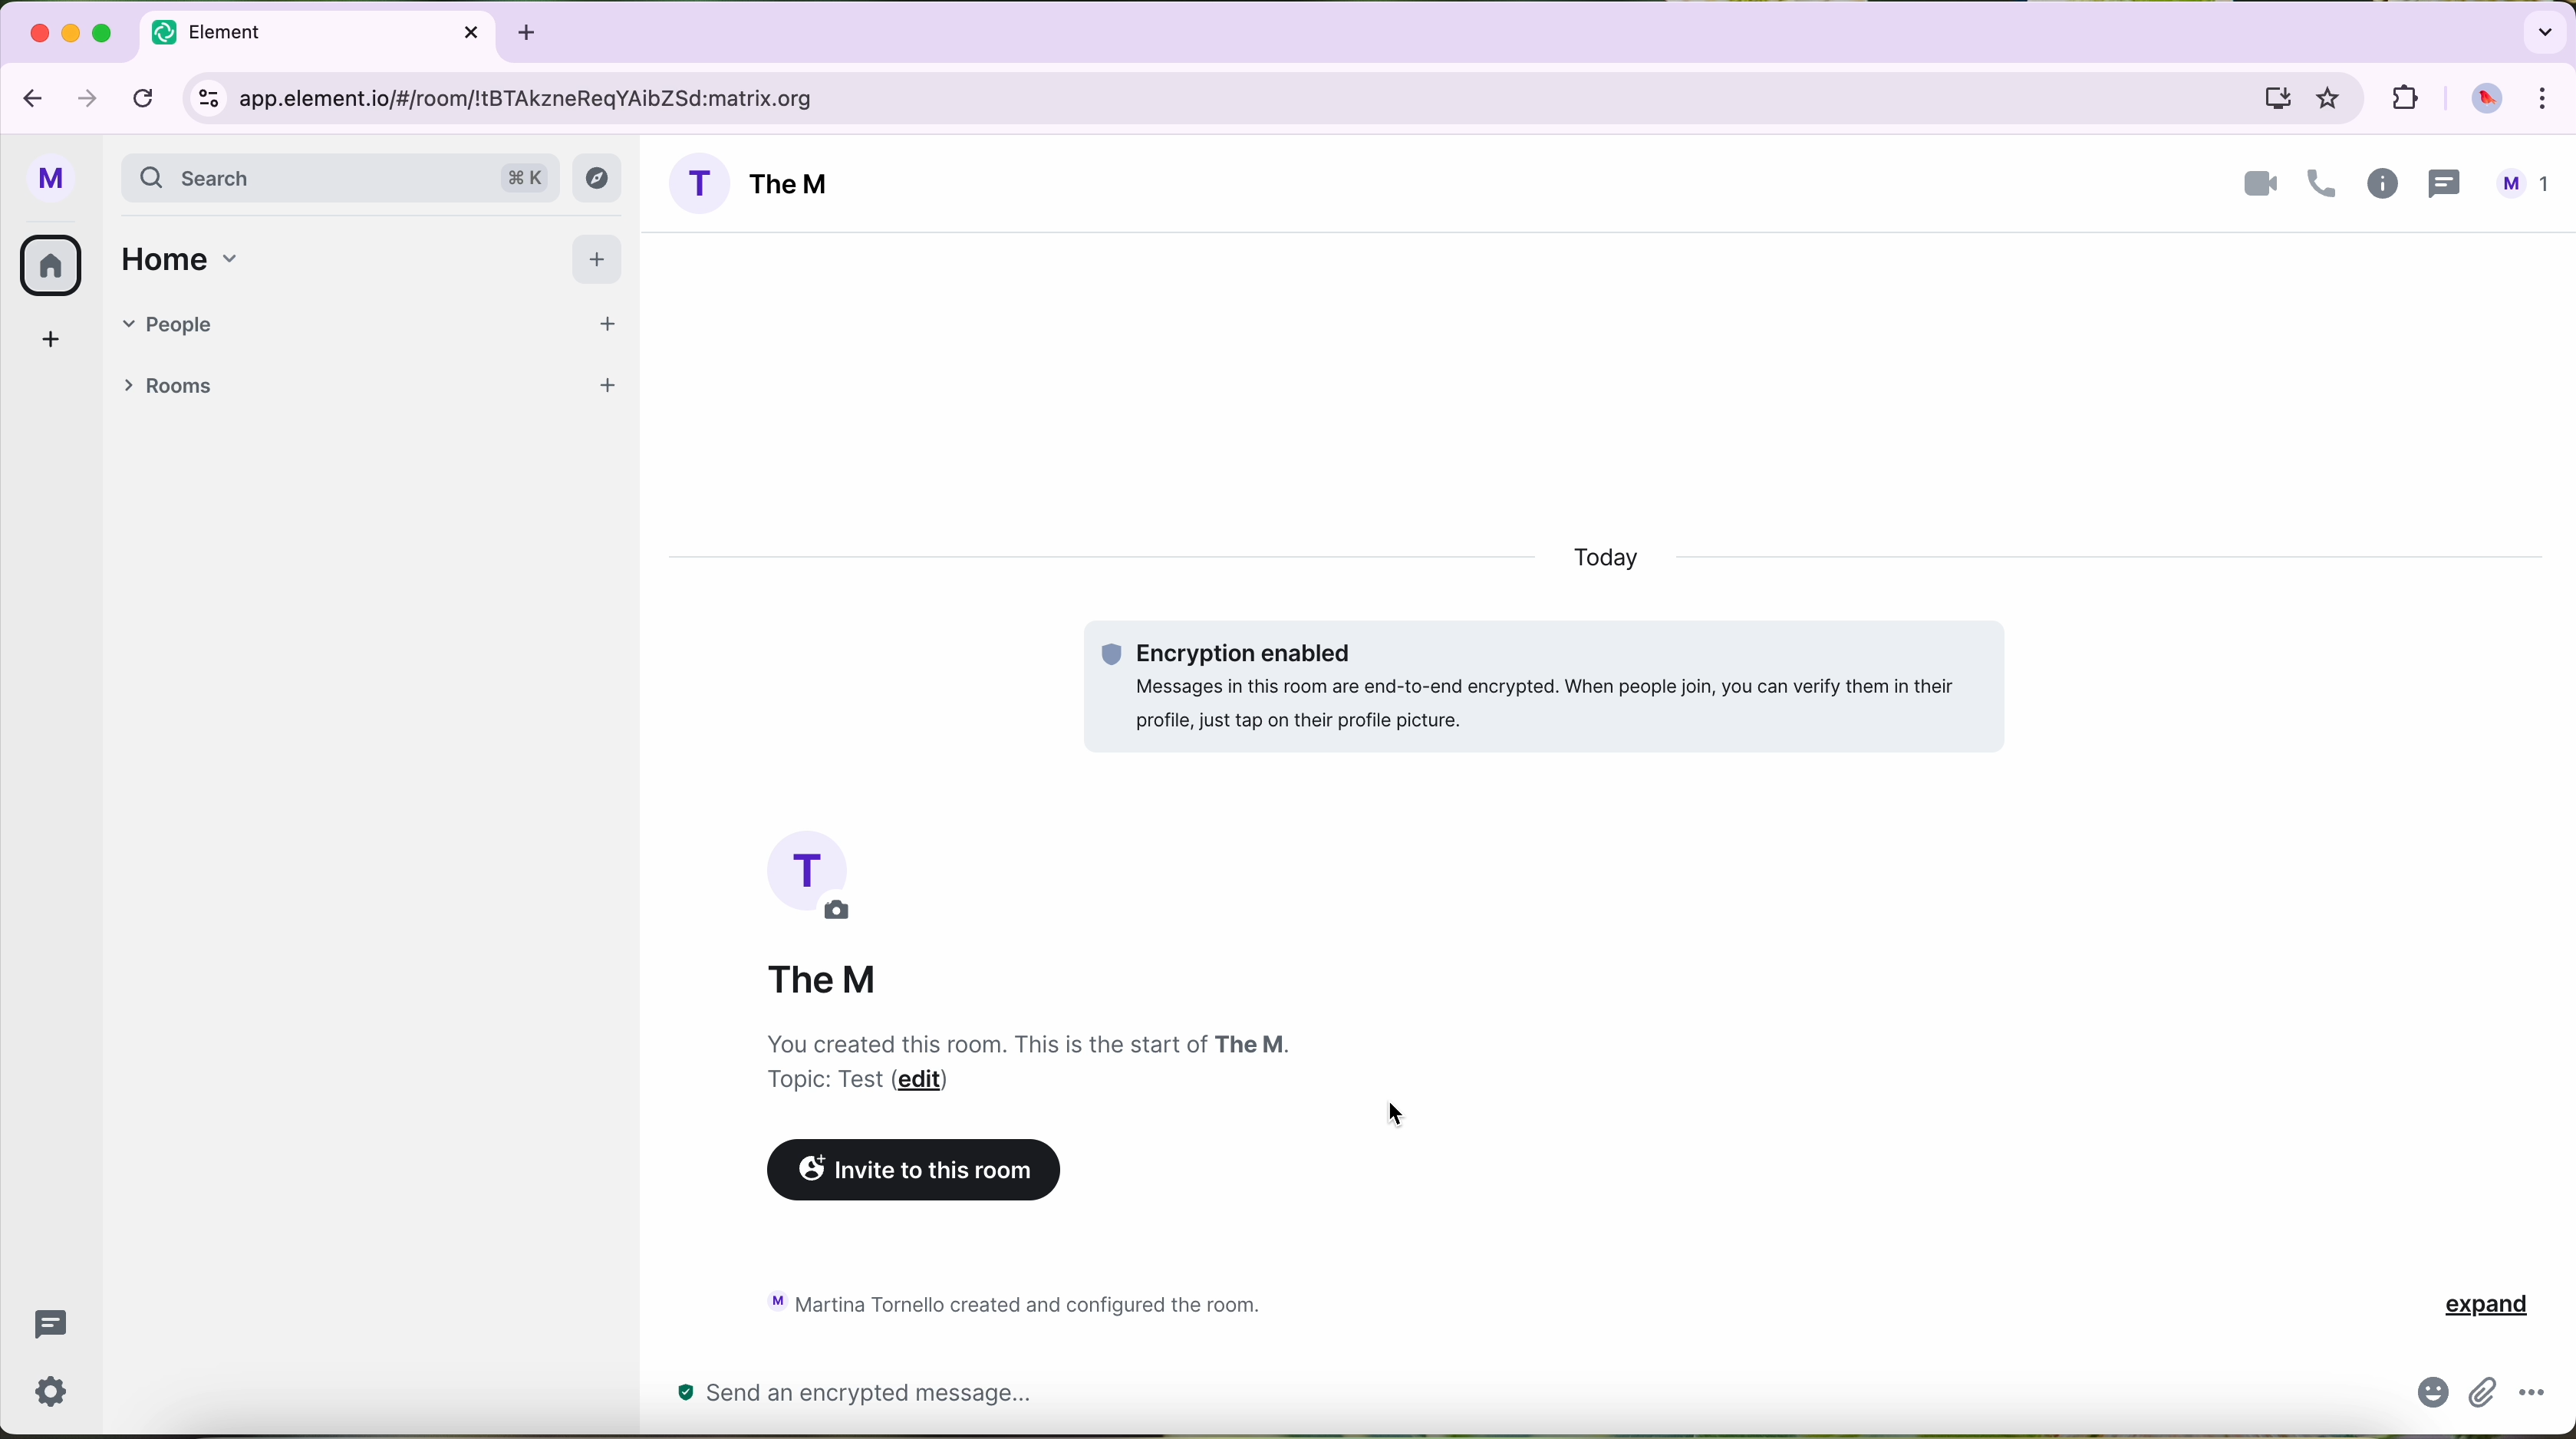 Image resolution: width=2576 pixels, height=1439 pixels. What do you see at coordinates (38, 33) in the screenshot?
I see `close Google Chrome` at bounding box center [38, 33].